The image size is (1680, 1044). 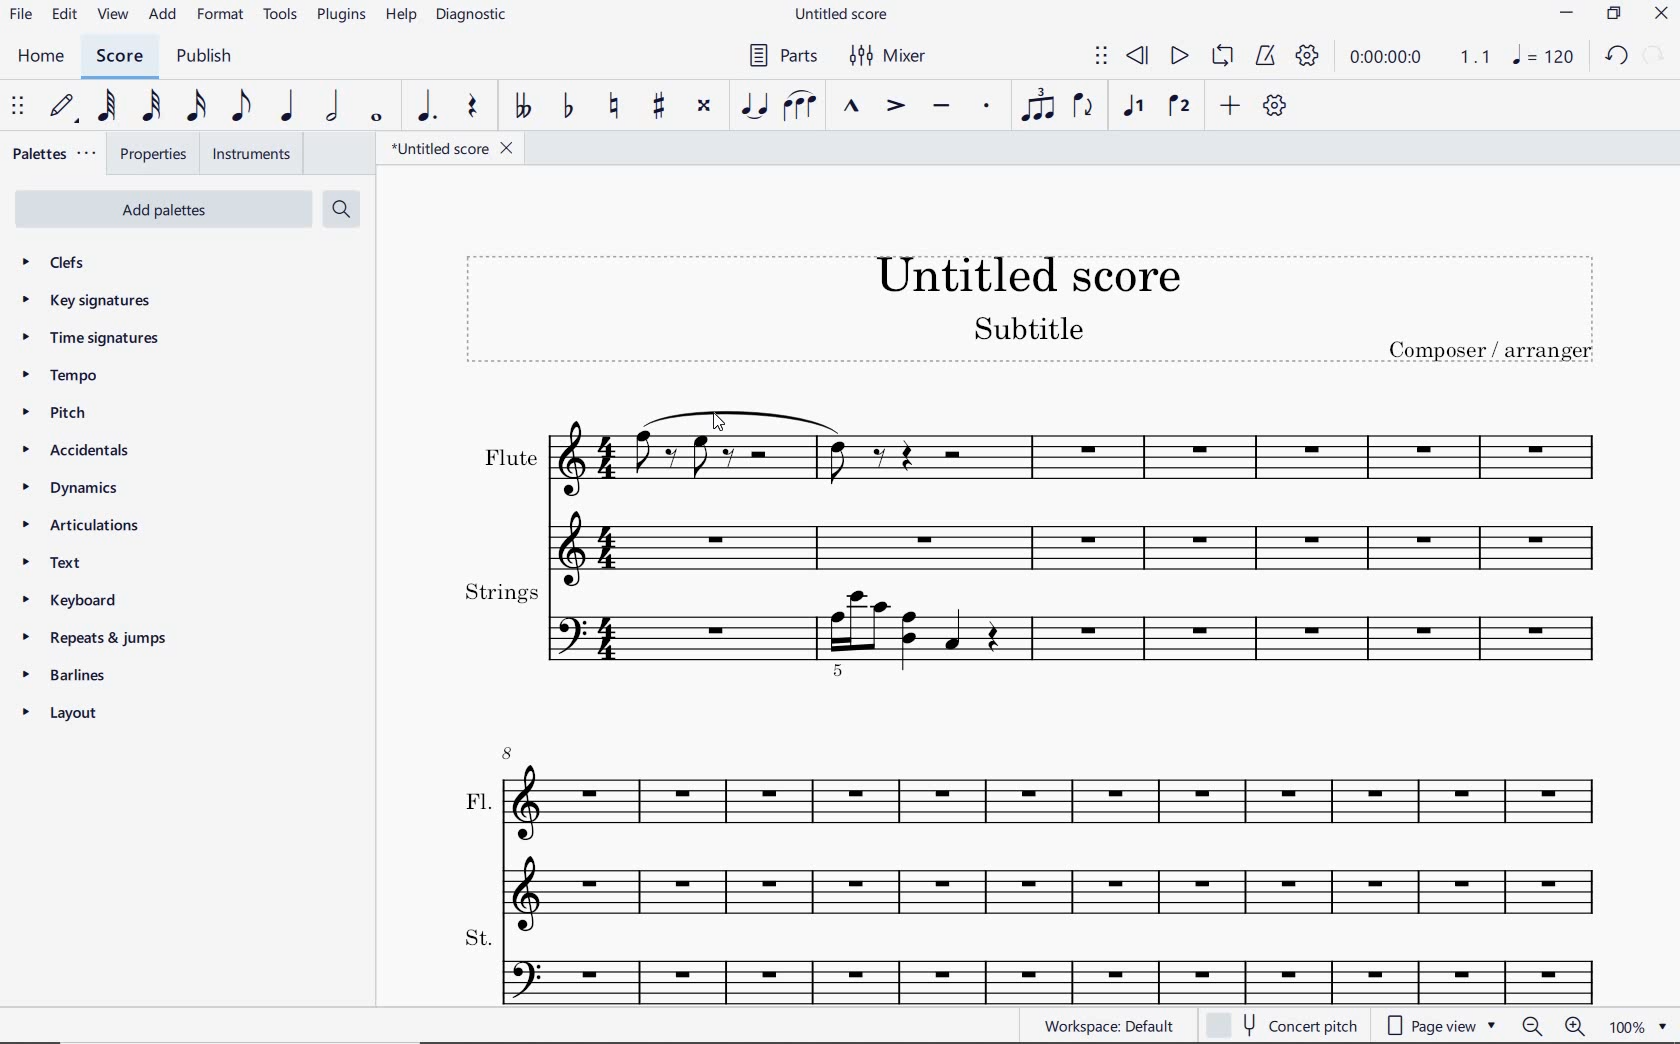 What do you see at coordinates (987, 107) in the screenshot?
I see `STACCATO` at bounding box center [987, 107].